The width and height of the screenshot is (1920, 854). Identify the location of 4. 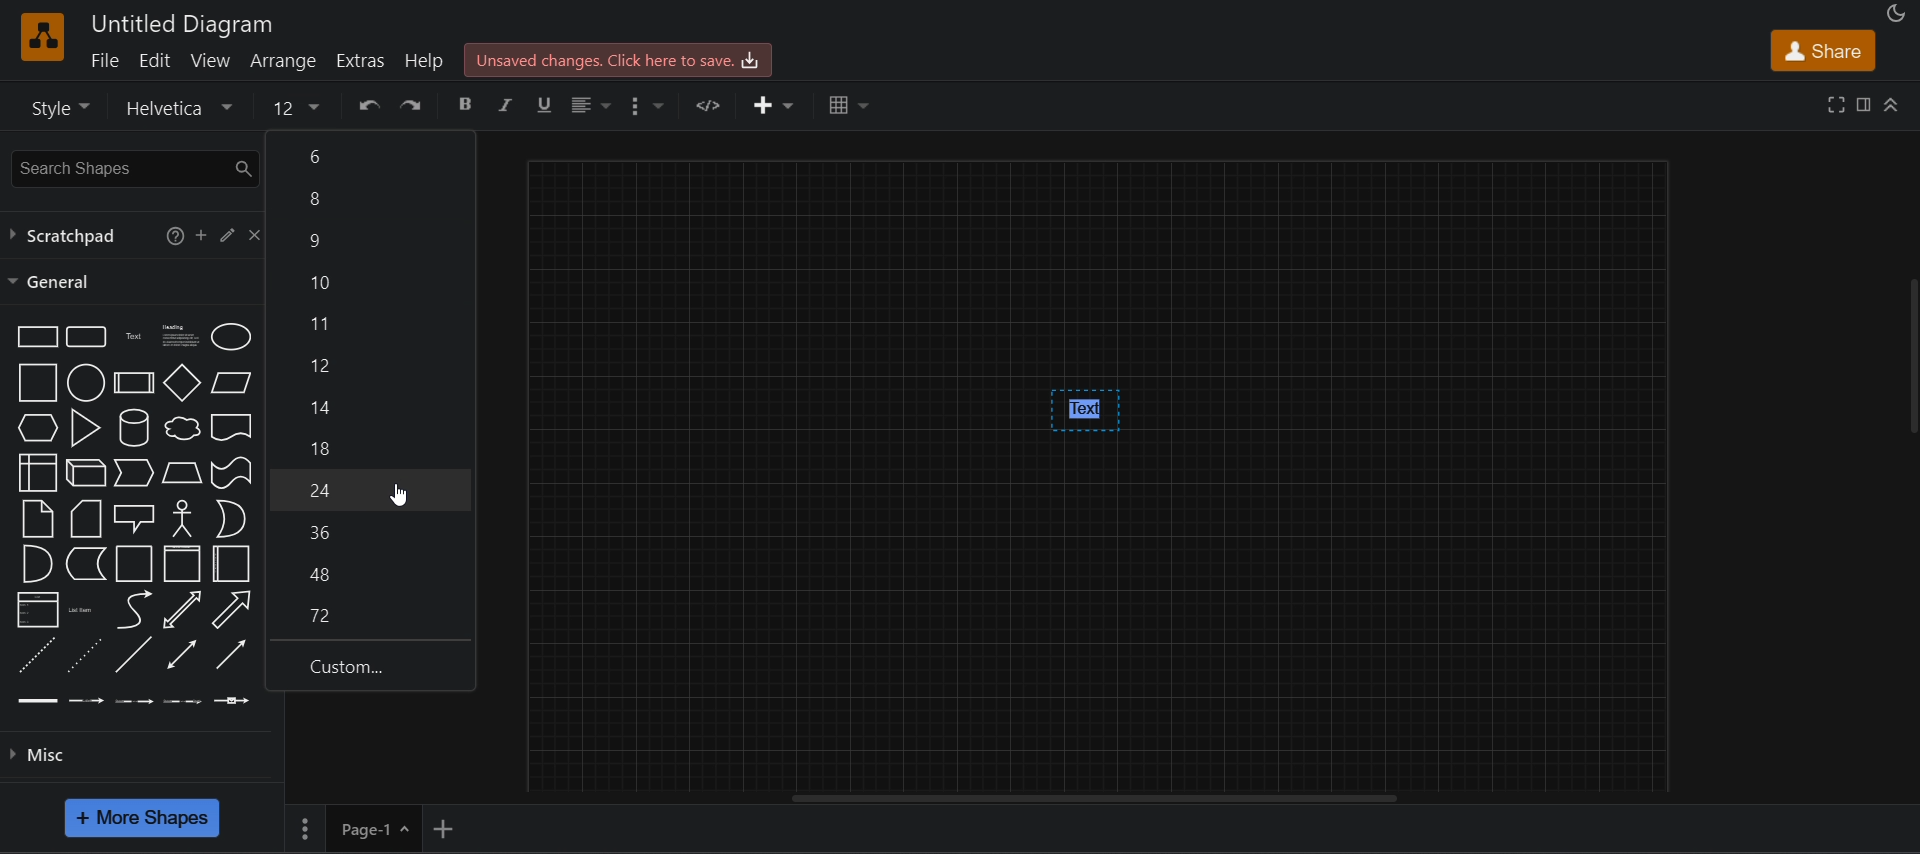
(370, 491).